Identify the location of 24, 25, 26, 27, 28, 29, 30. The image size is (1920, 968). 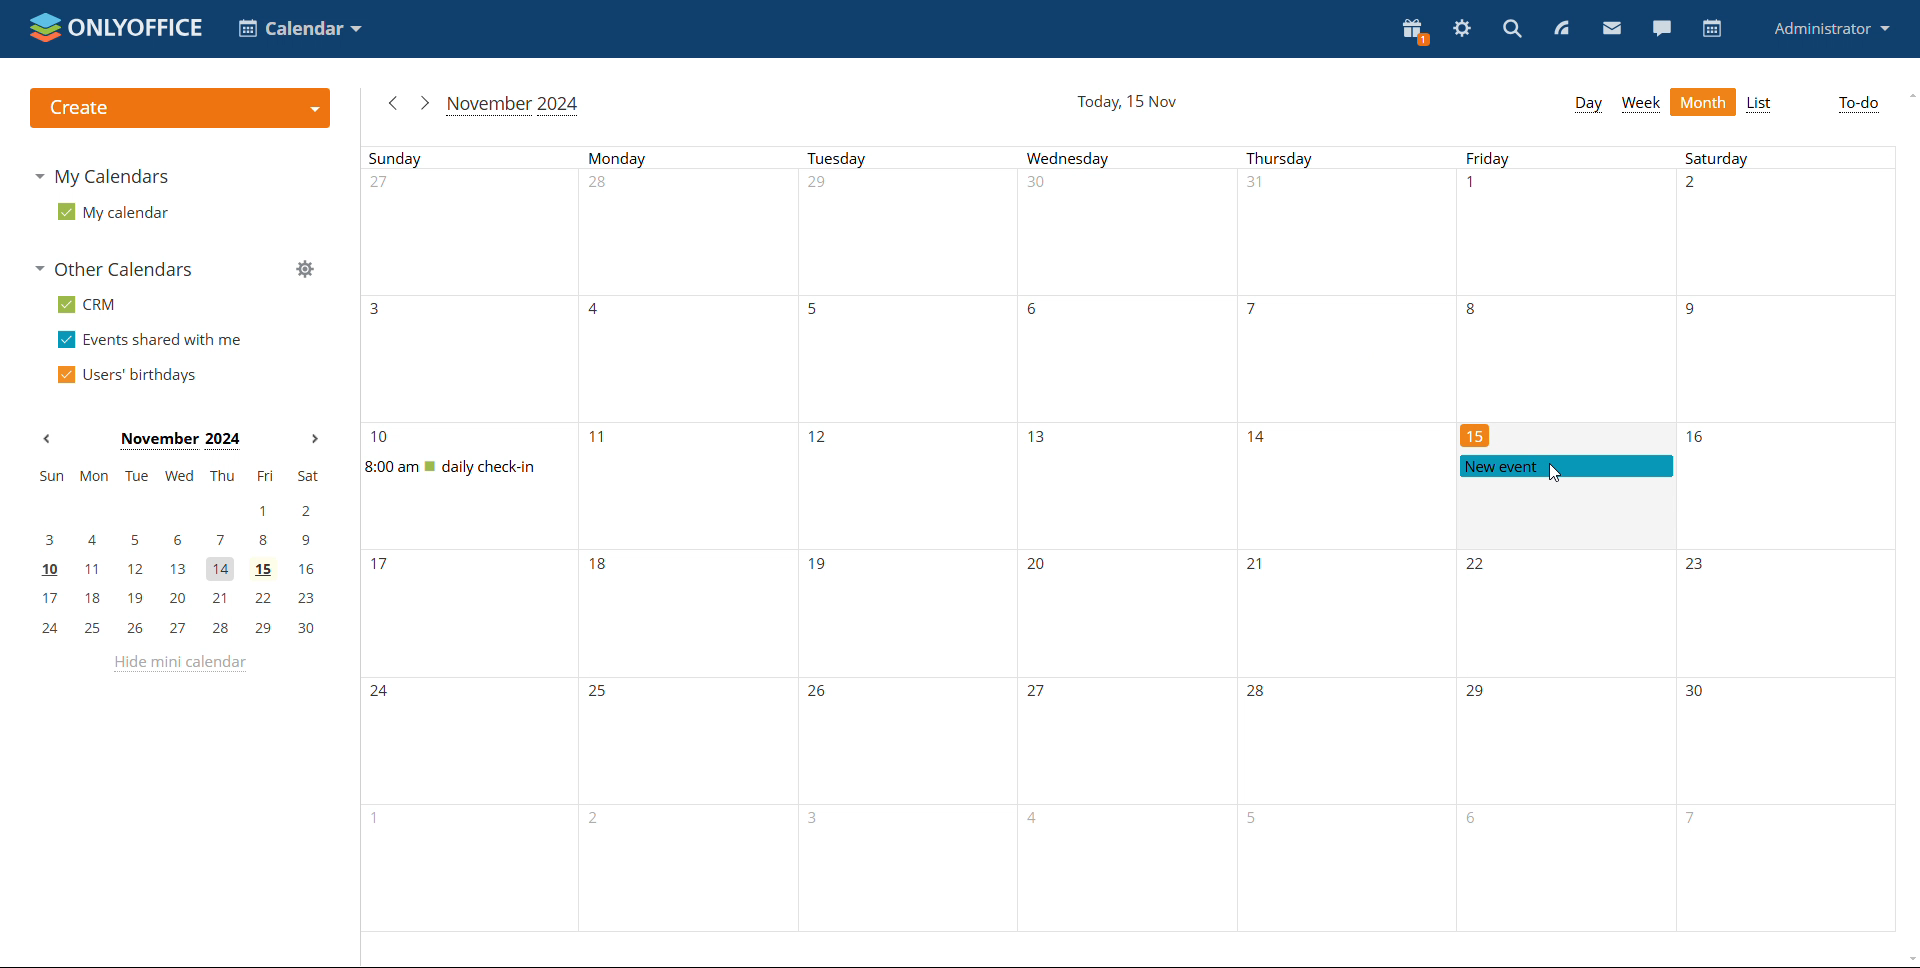
(177, 629).